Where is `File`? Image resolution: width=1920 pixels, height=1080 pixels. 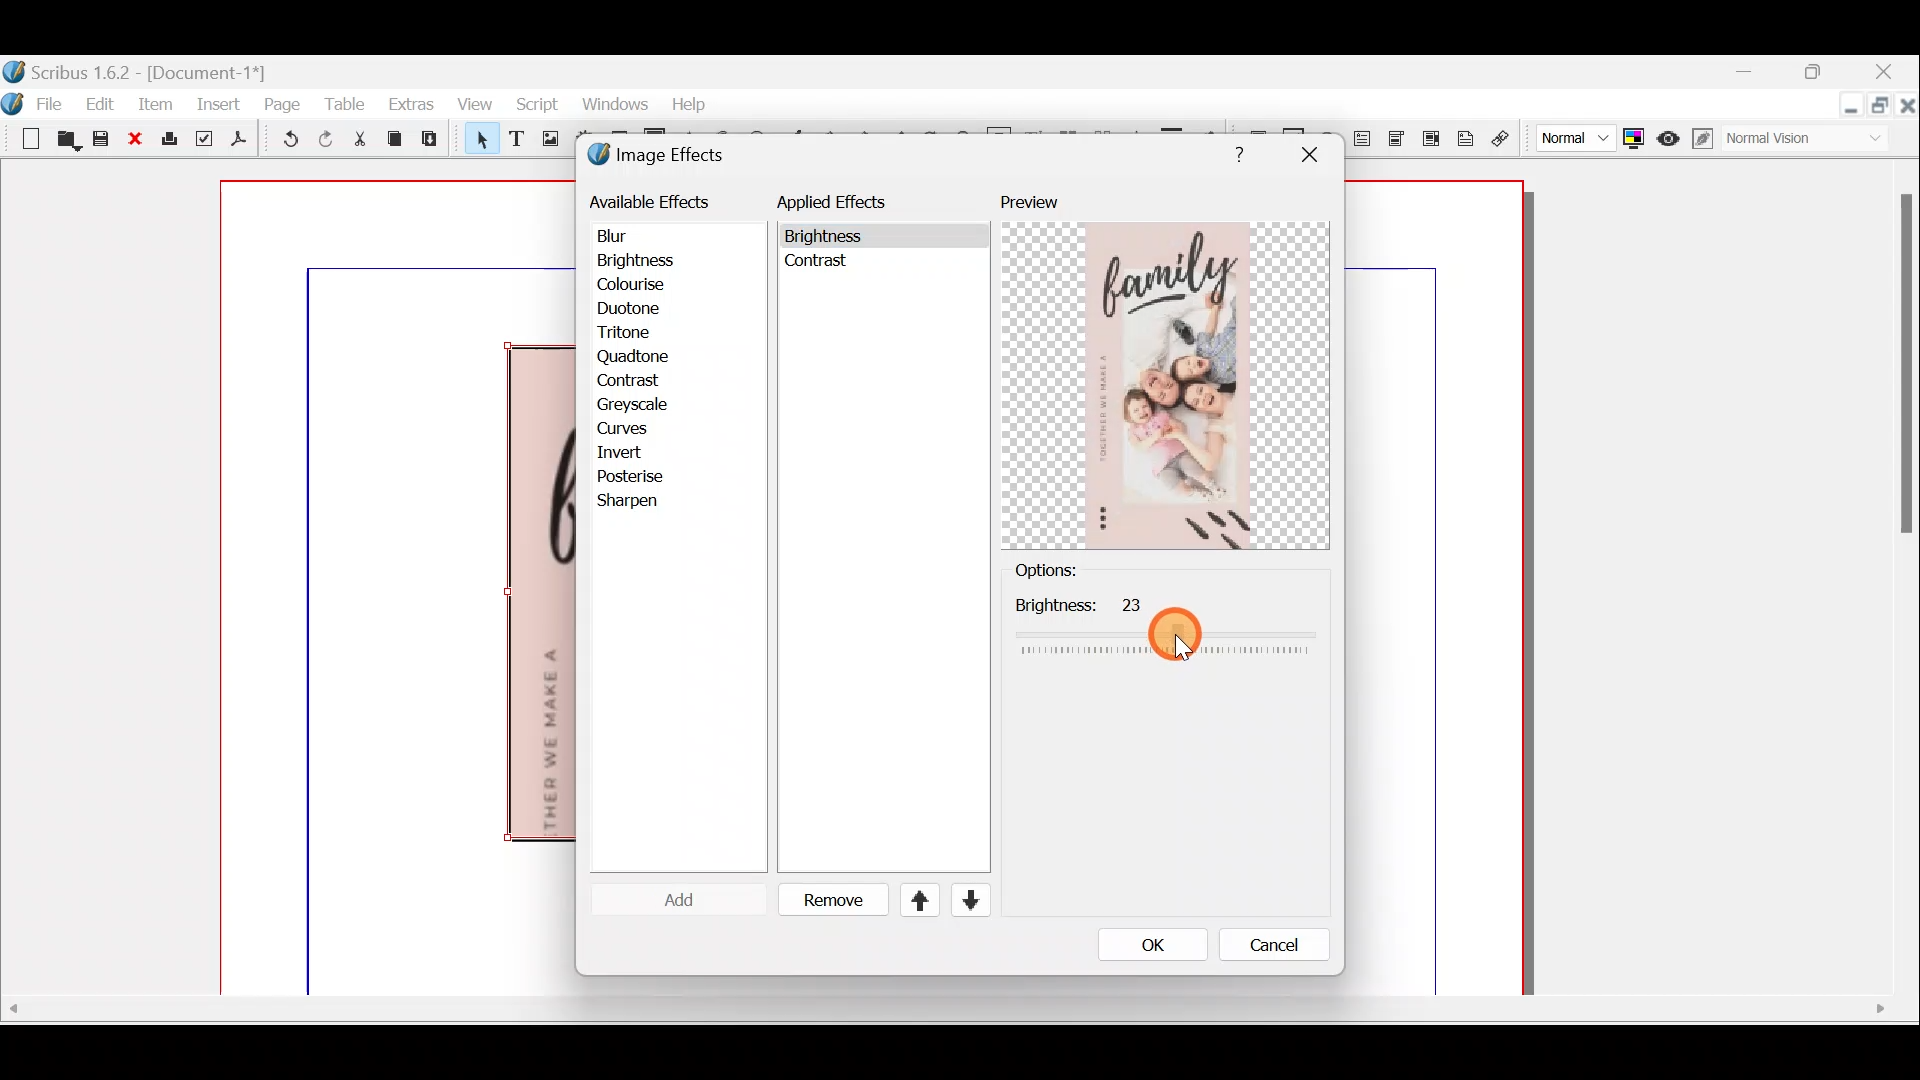
File is located at coordinates (55, 102).